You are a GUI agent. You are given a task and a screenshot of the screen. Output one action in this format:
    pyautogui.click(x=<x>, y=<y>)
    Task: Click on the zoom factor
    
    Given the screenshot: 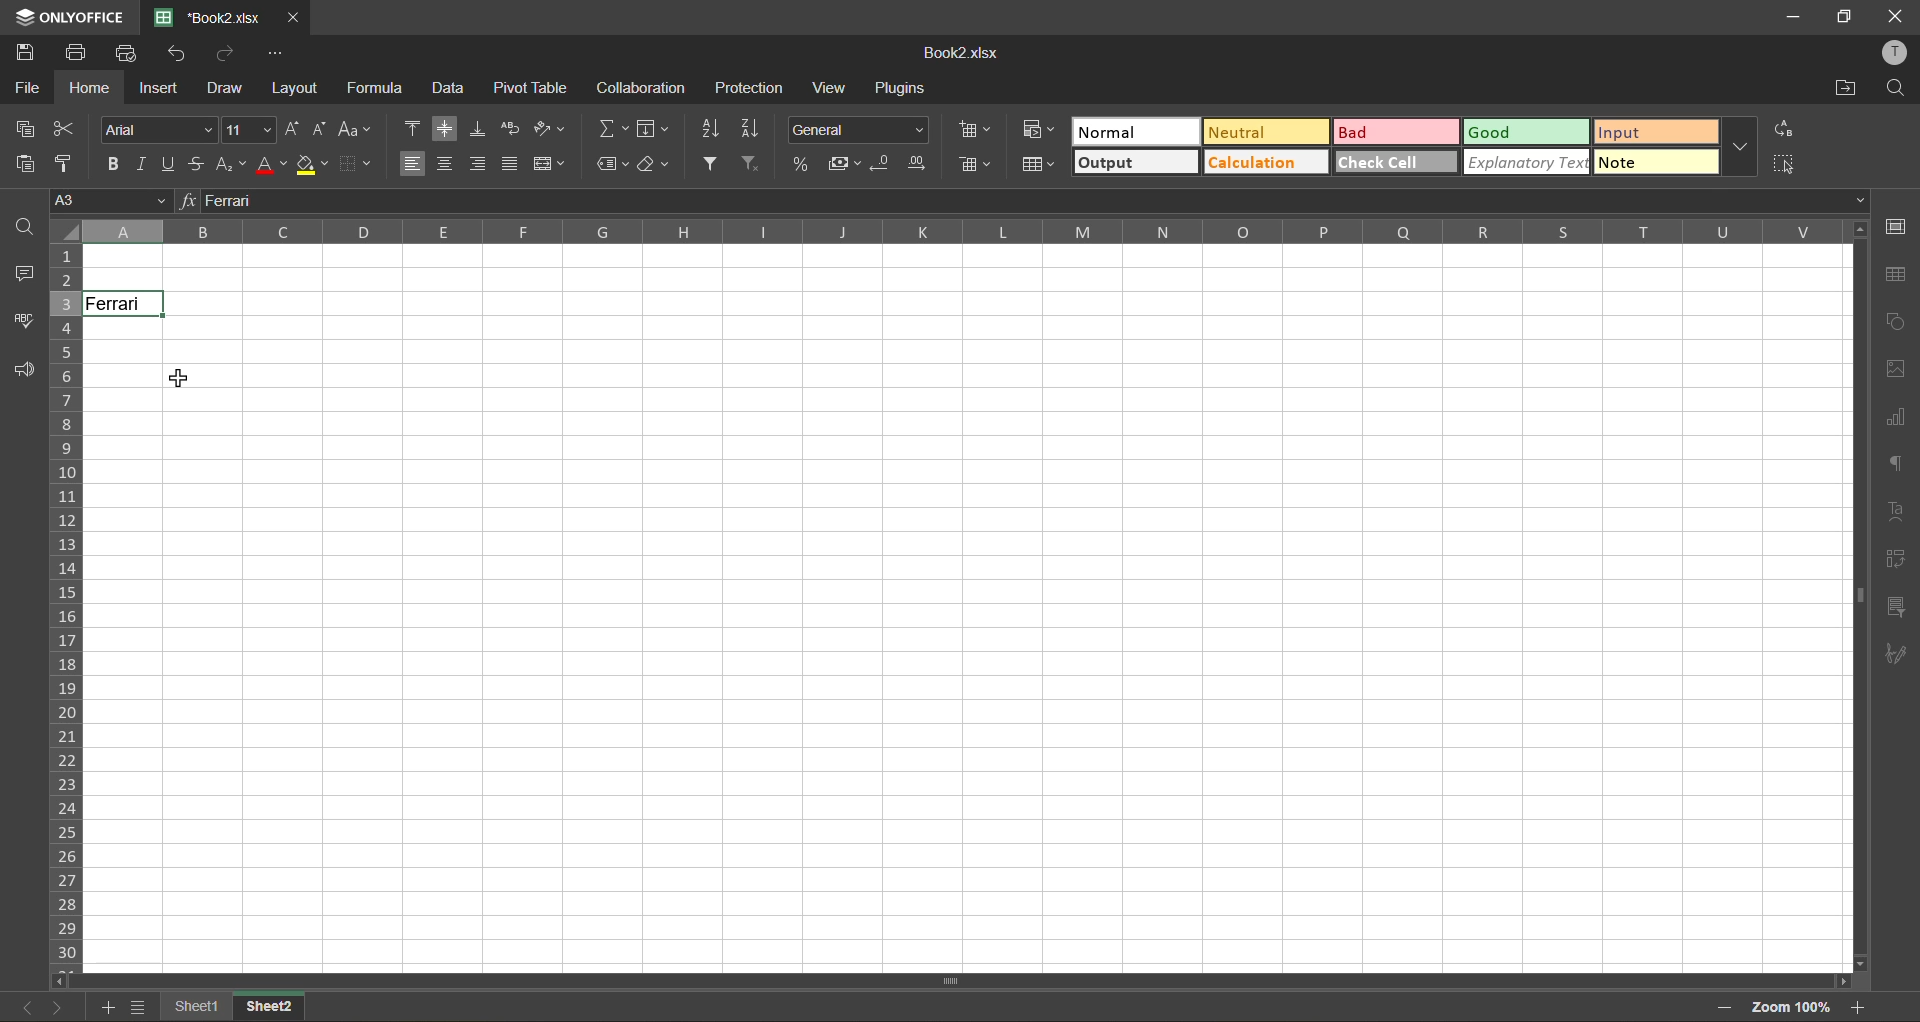 What is the action you would take?
    pyautogui.click(x=1789, y=1010)
    